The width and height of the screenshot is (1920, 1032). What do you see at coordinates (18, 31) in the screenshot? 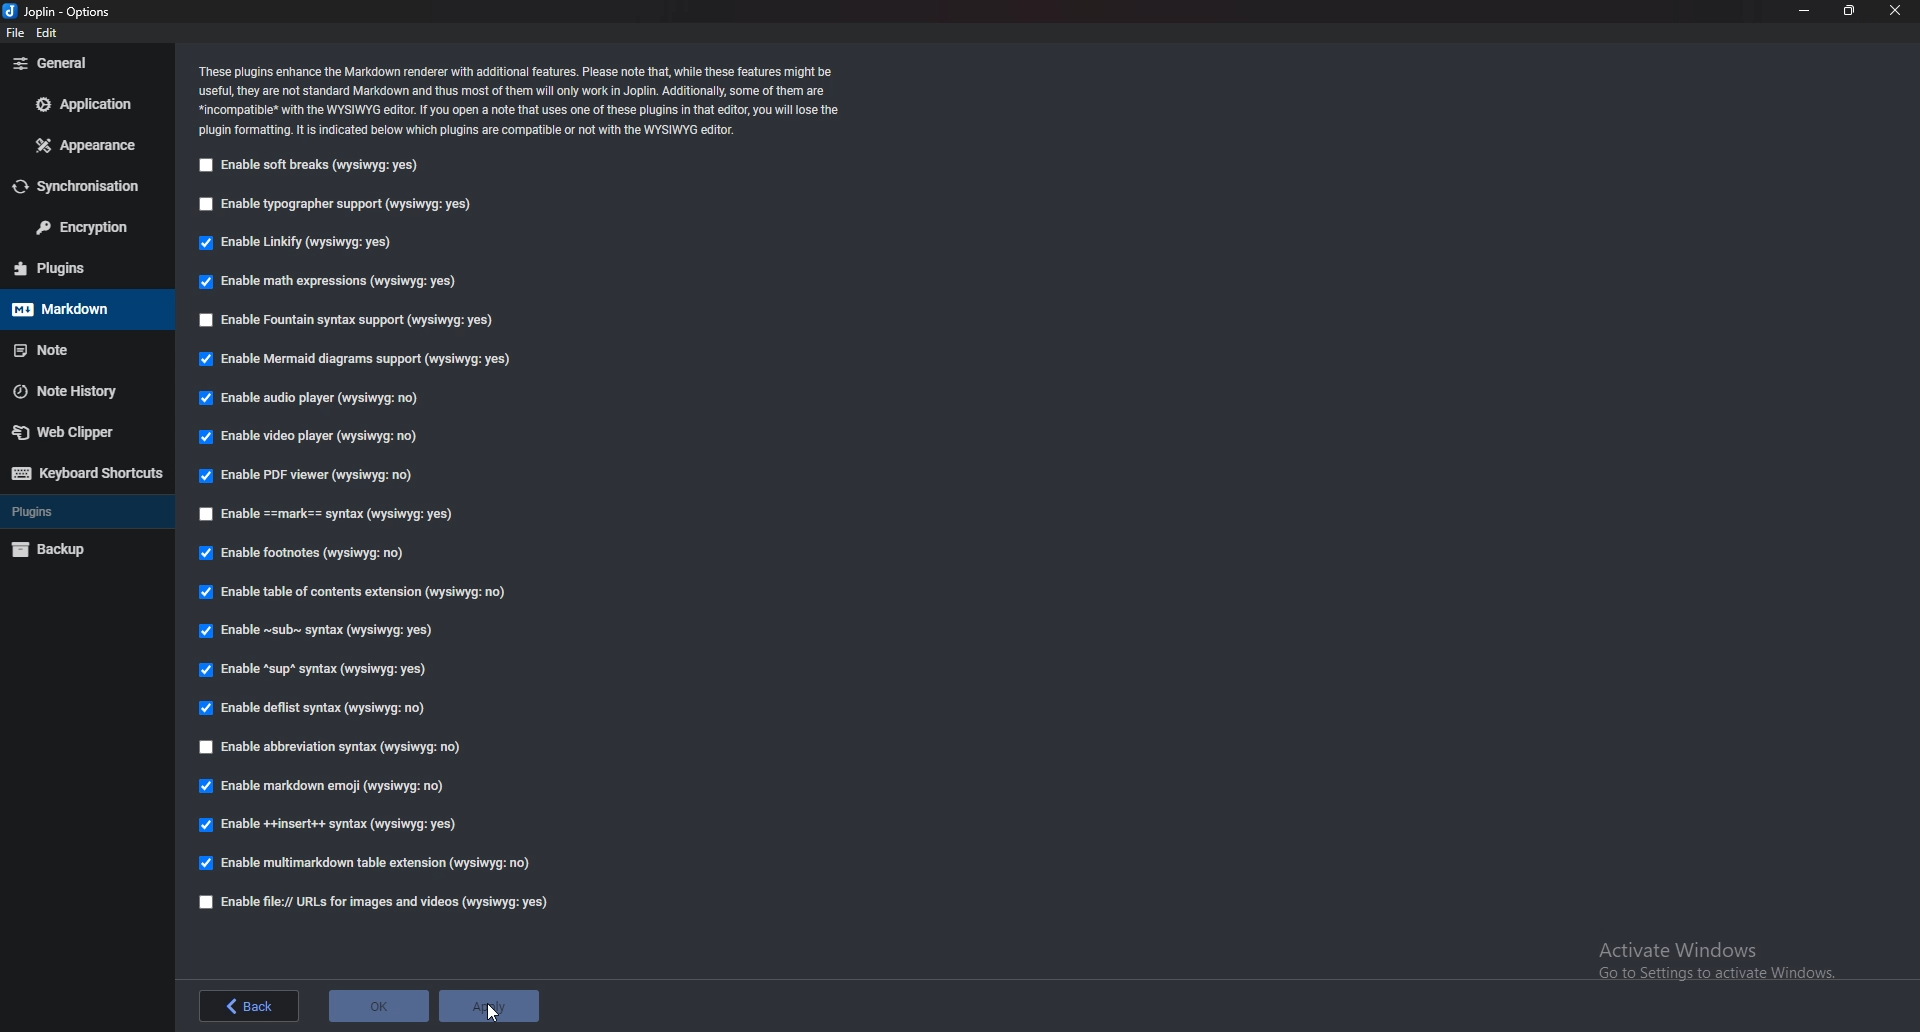
I see `file` at bounding box center [18, 31].